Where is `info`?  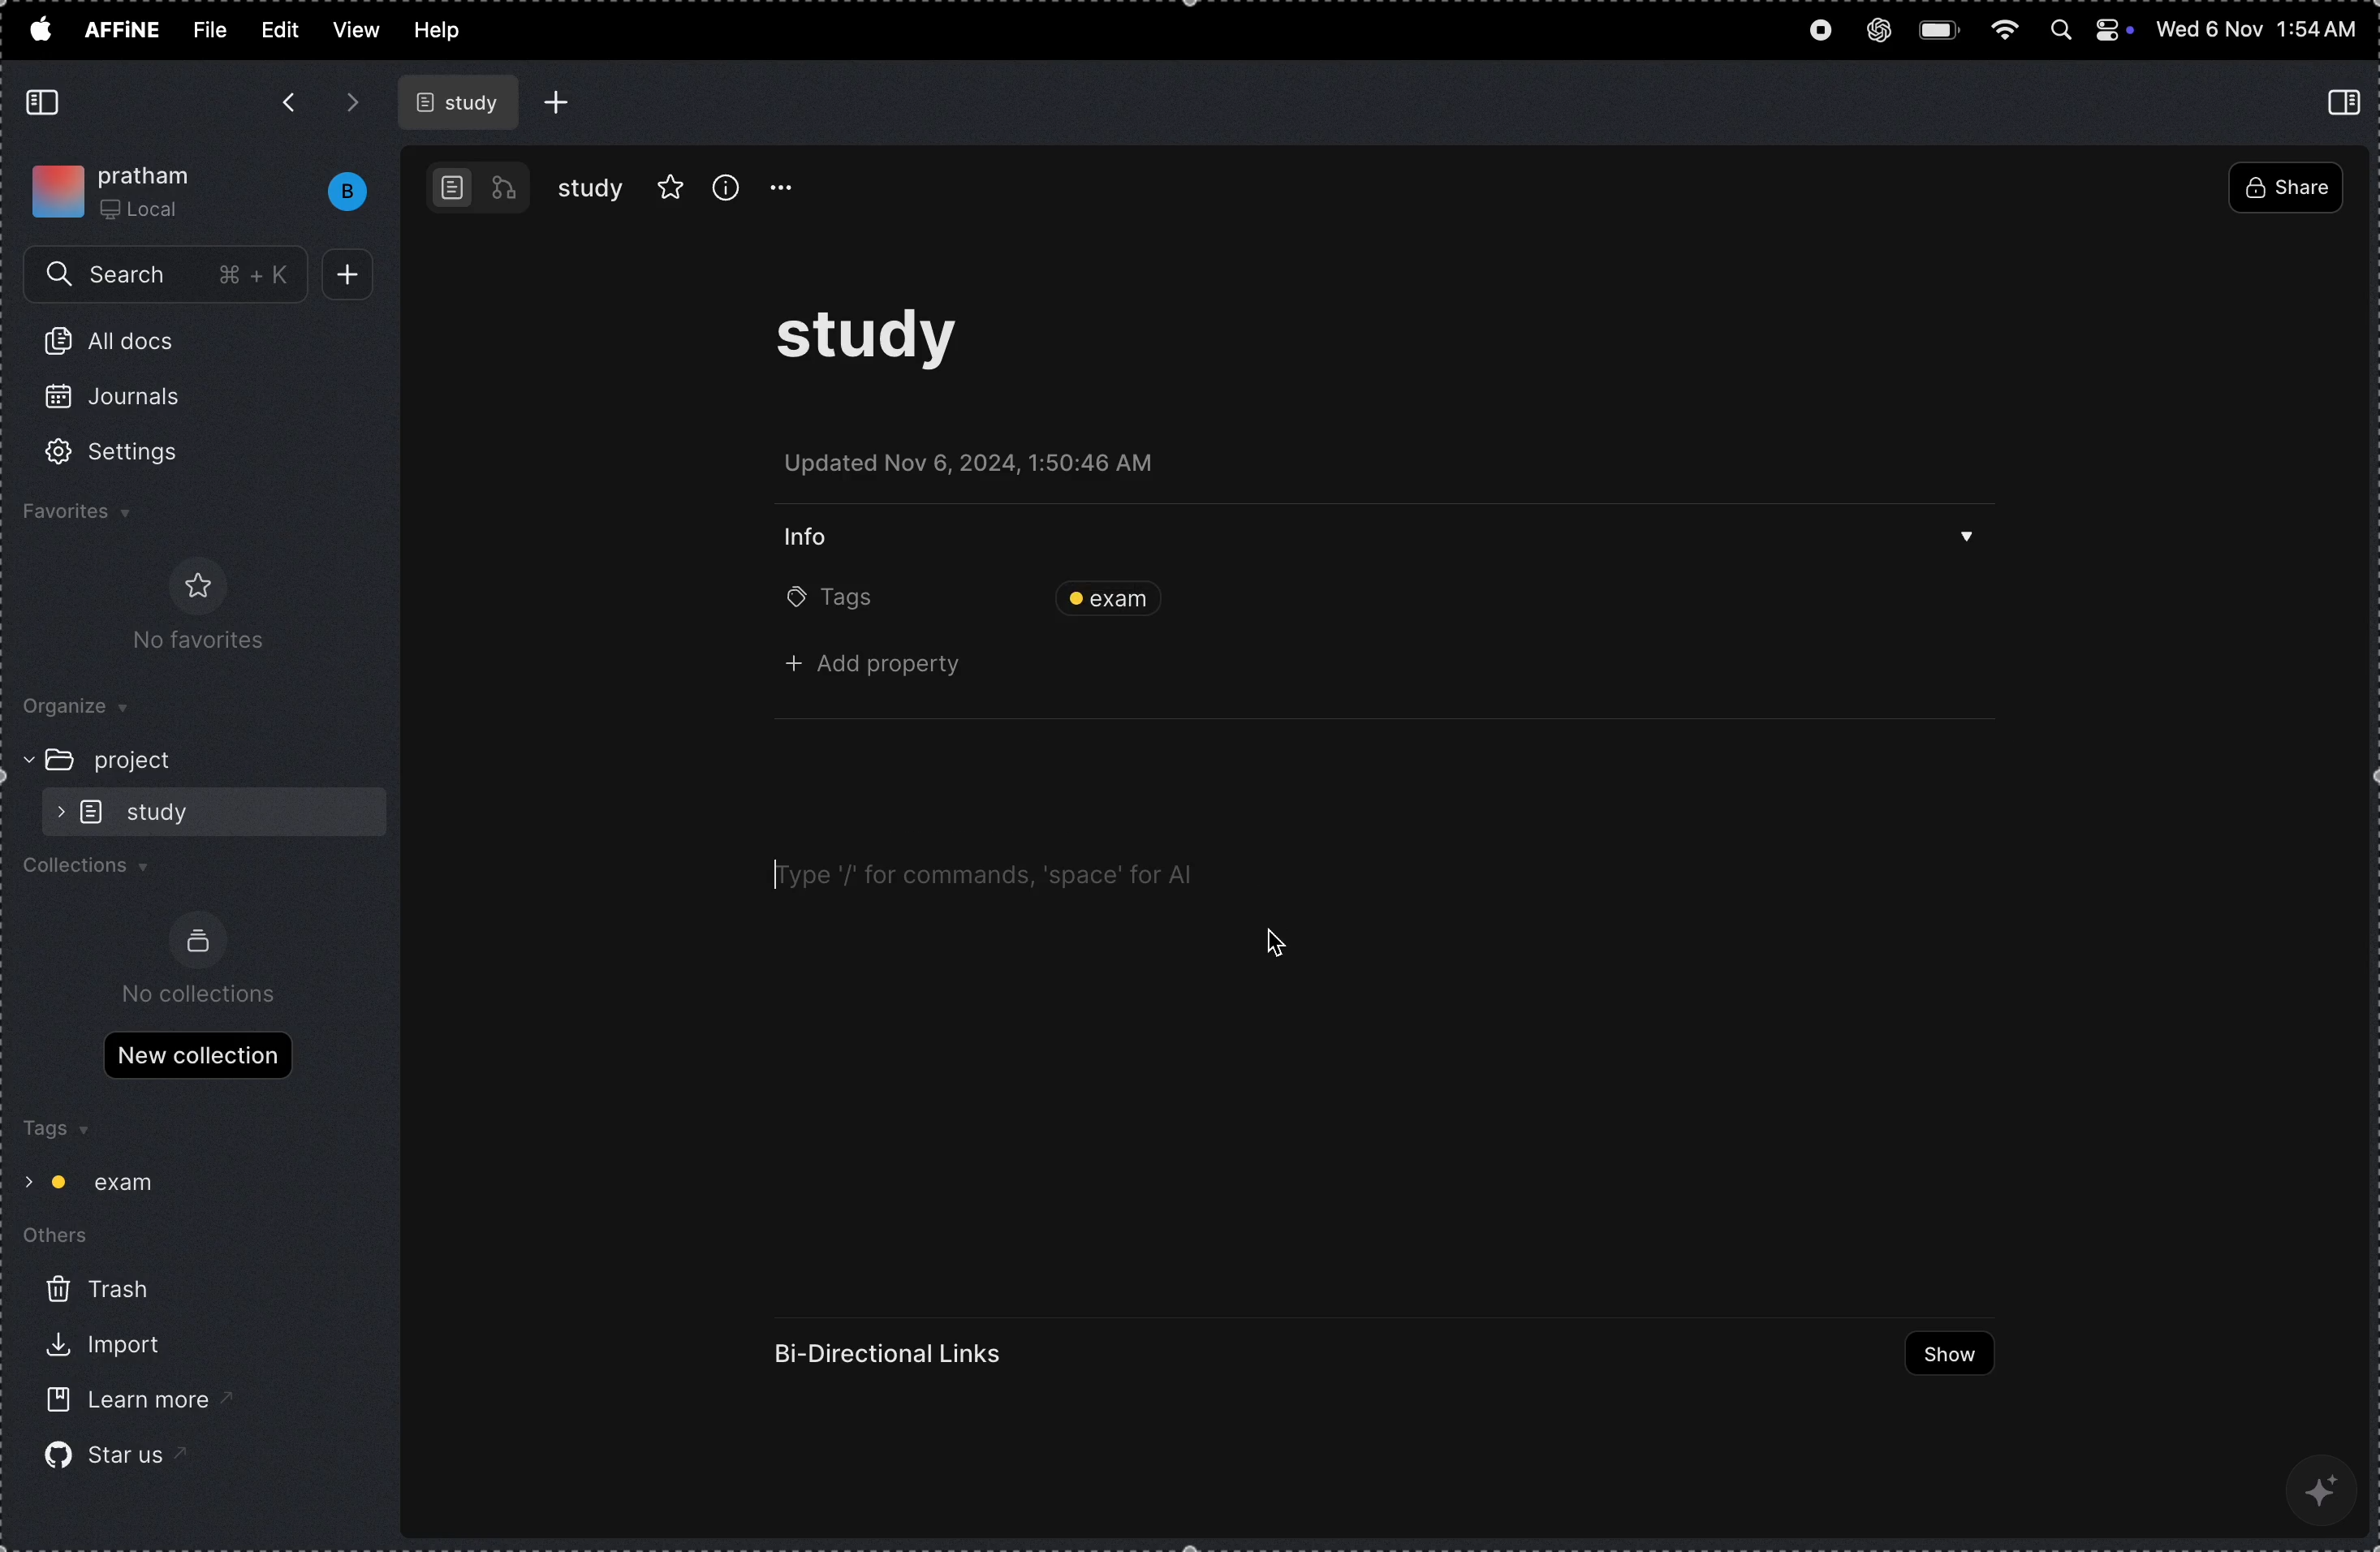 info is located at coordinates (726, 186).